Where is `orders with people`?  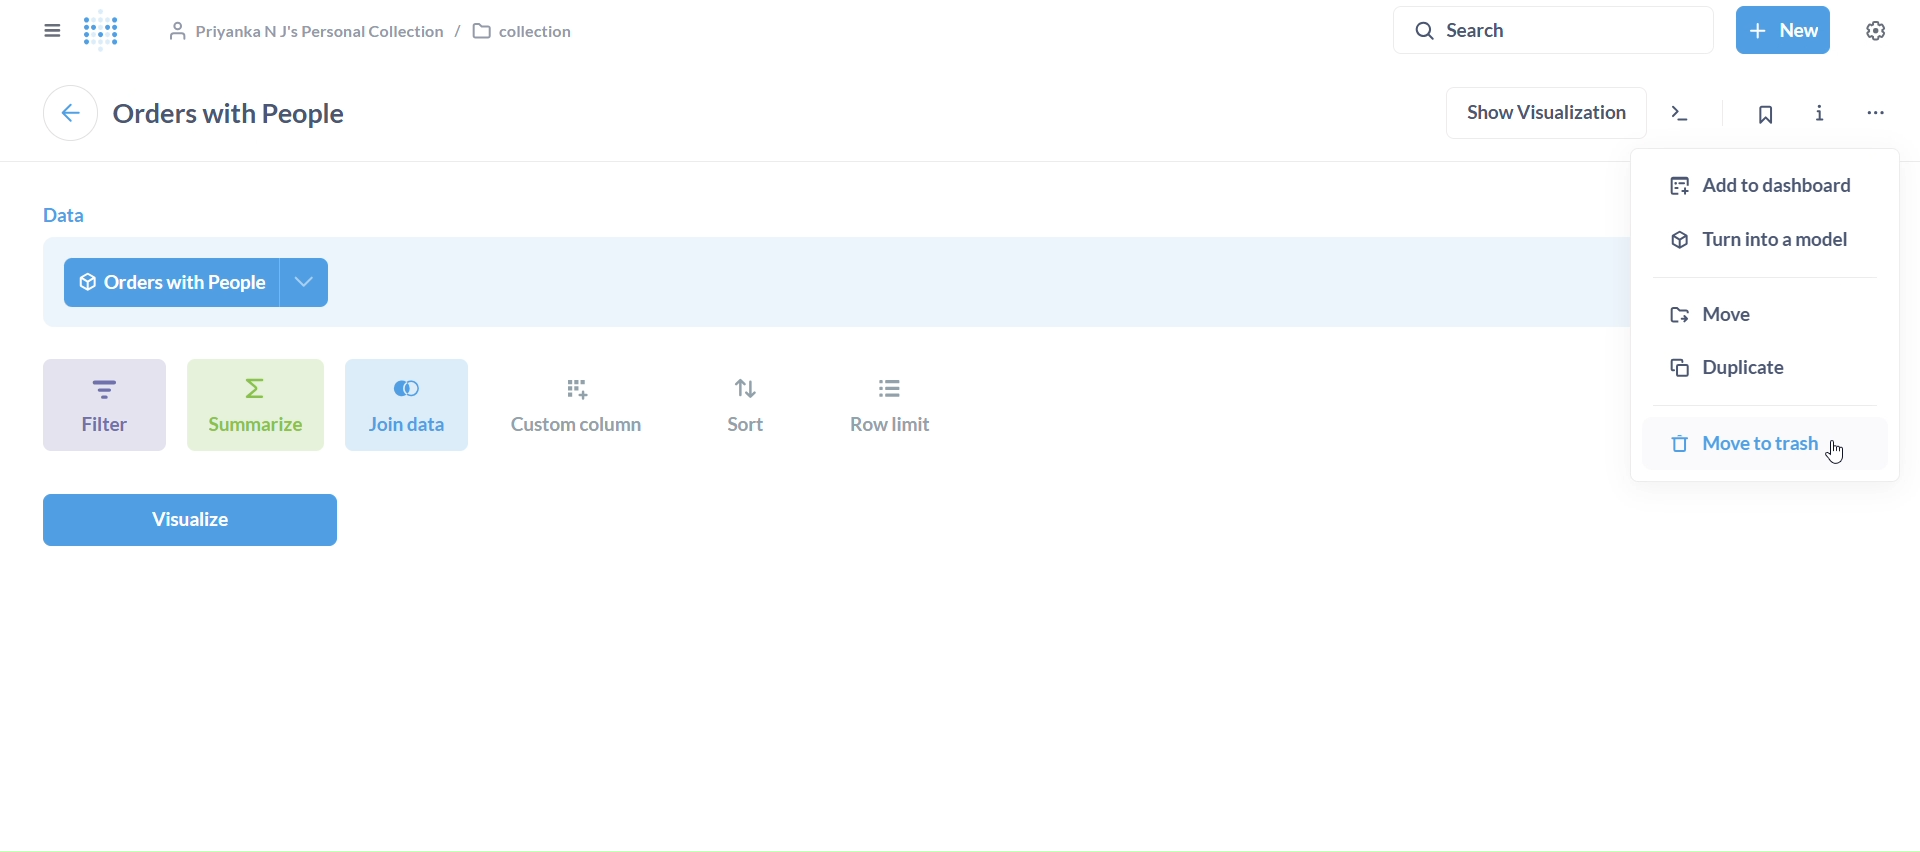
orders with people is located at coordinates (247, 113).